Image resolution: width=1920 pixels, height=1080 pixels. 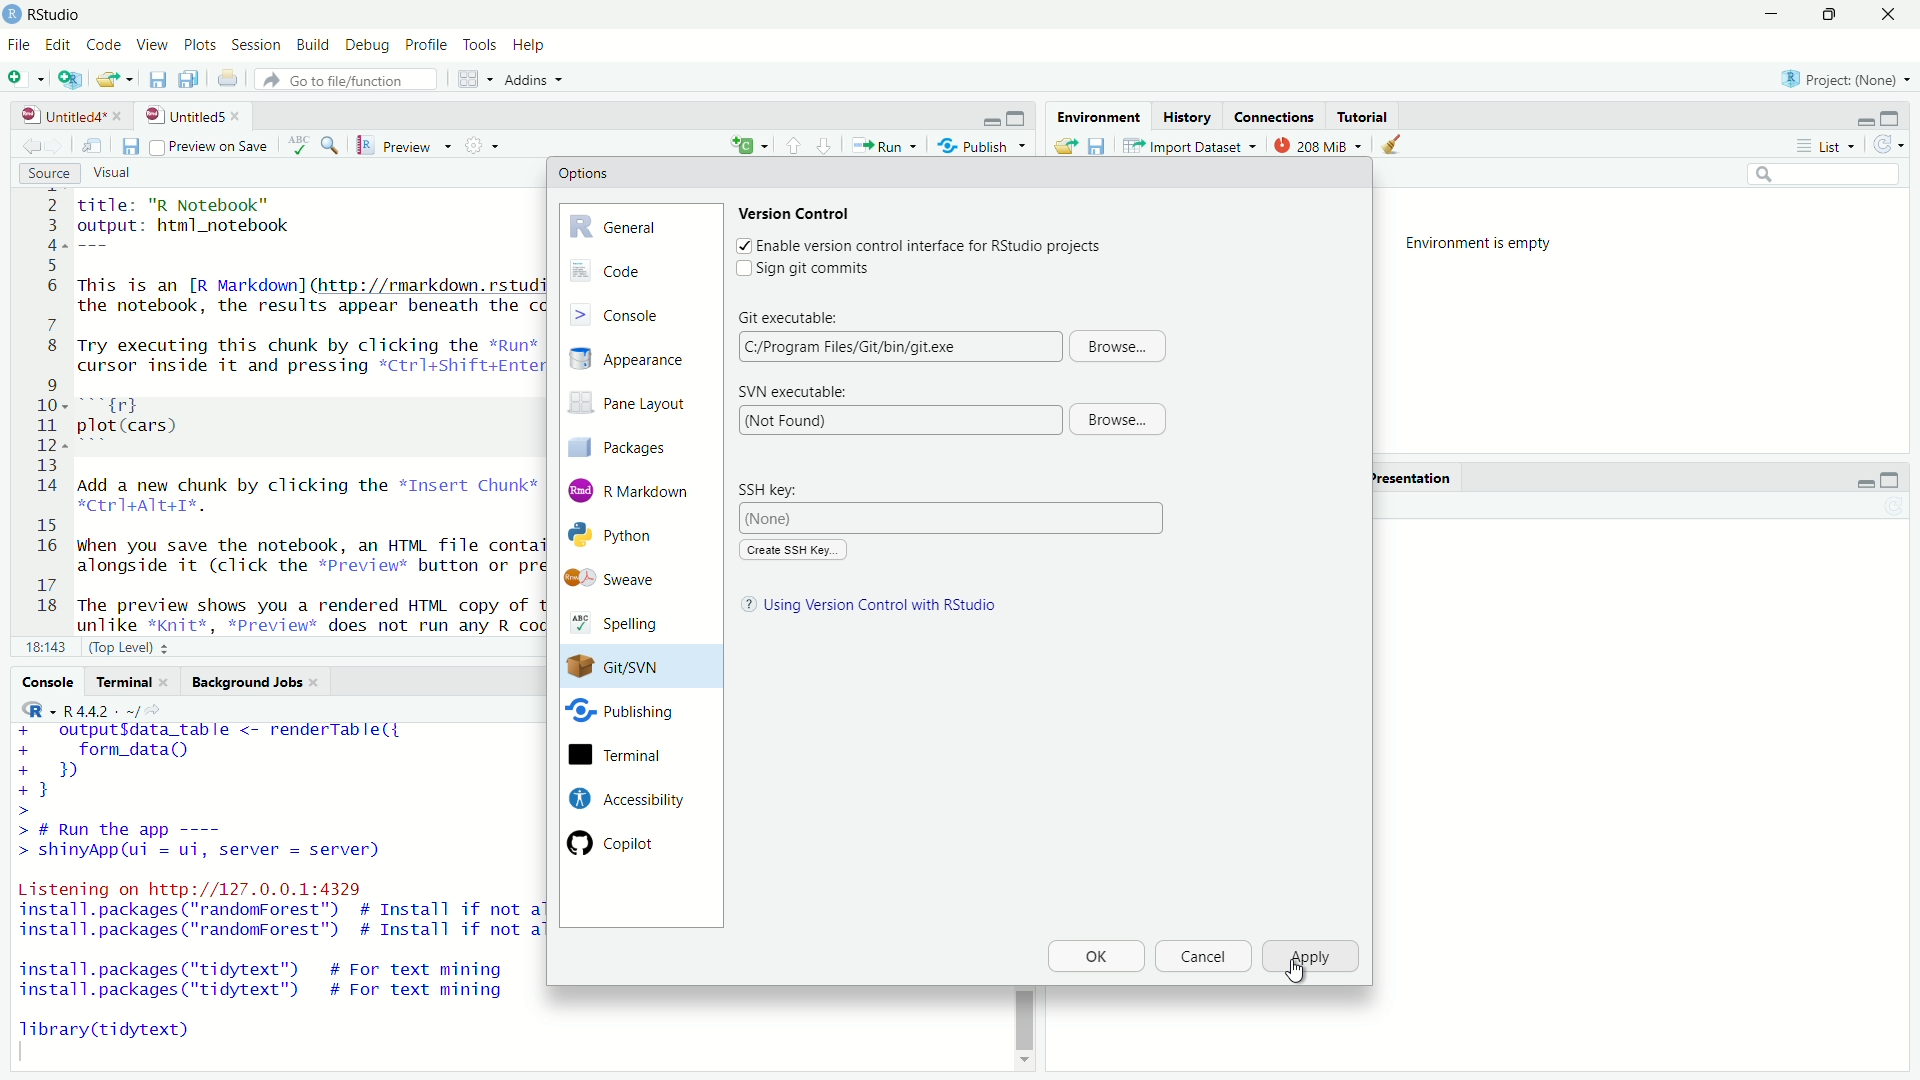 What do you see at coordinates (486, 145) in the screenshot?
I see `settings` at bounding box center [486, 145].